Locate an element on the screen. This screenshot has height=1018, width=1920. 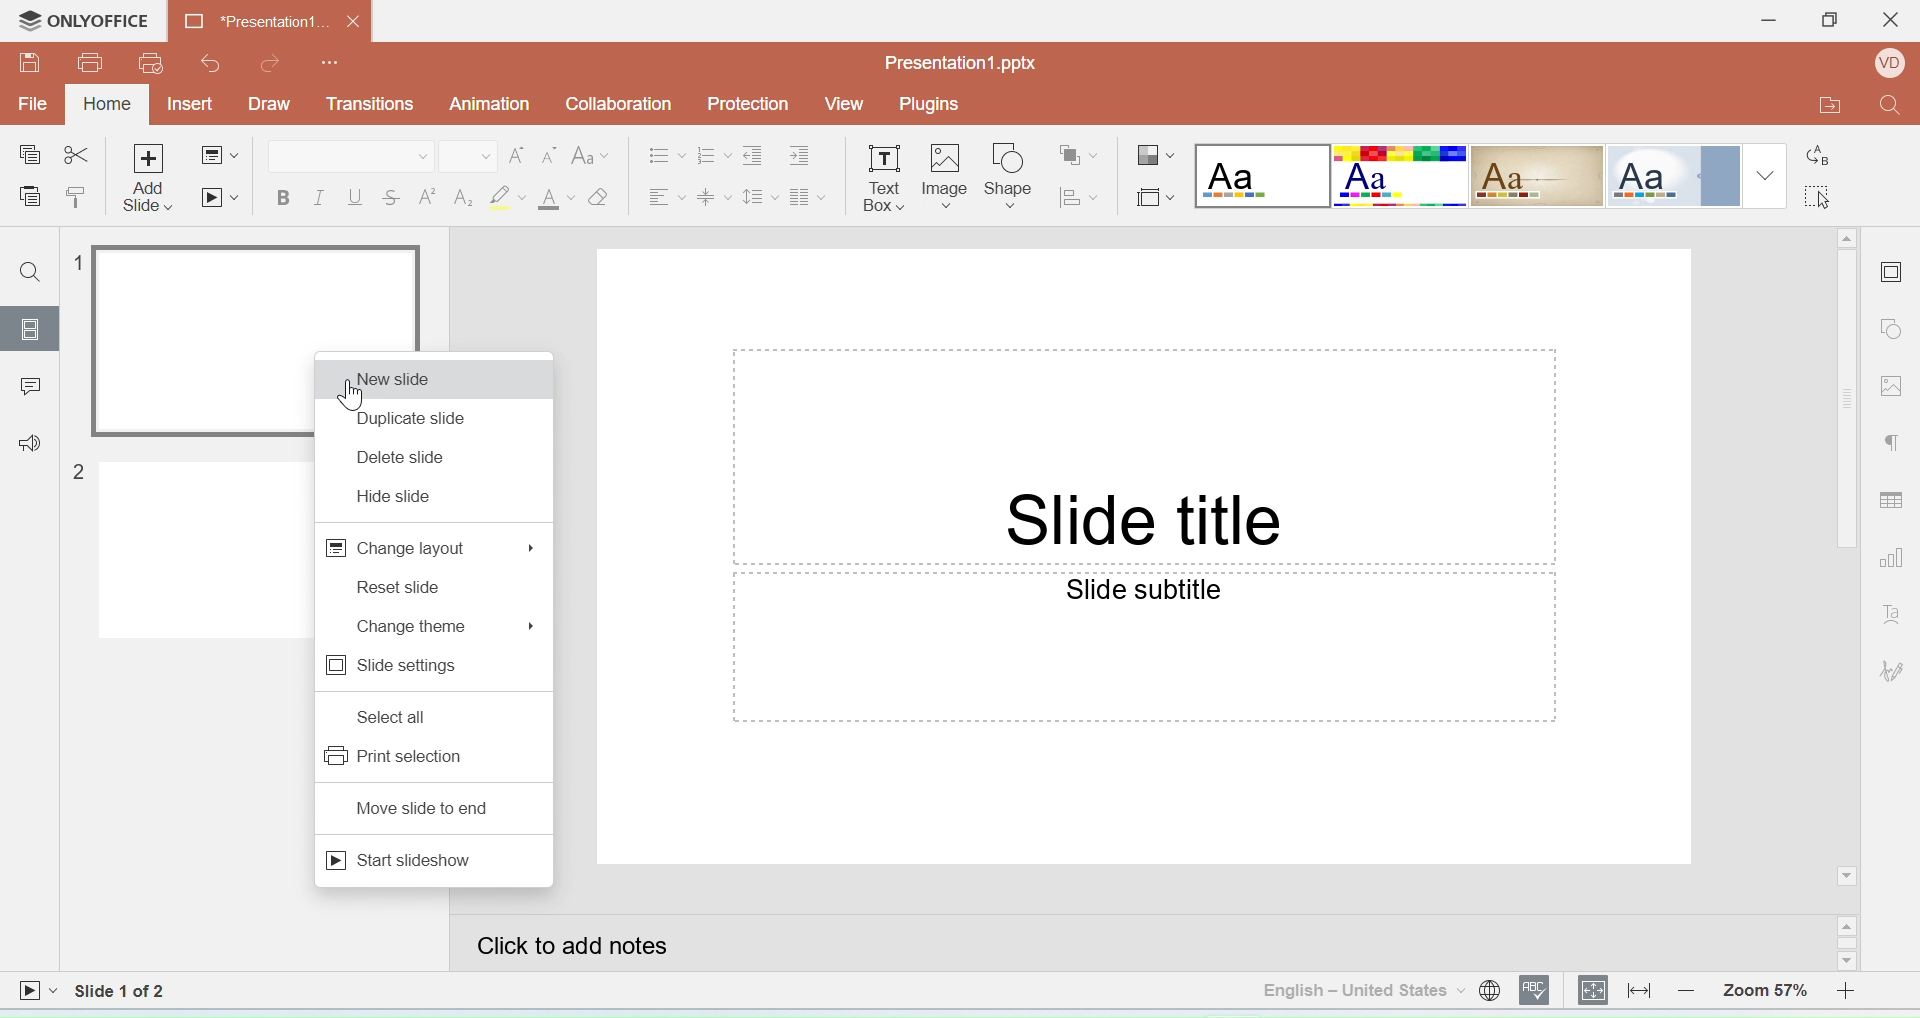
Transitions is located at coordinates (370, 104).